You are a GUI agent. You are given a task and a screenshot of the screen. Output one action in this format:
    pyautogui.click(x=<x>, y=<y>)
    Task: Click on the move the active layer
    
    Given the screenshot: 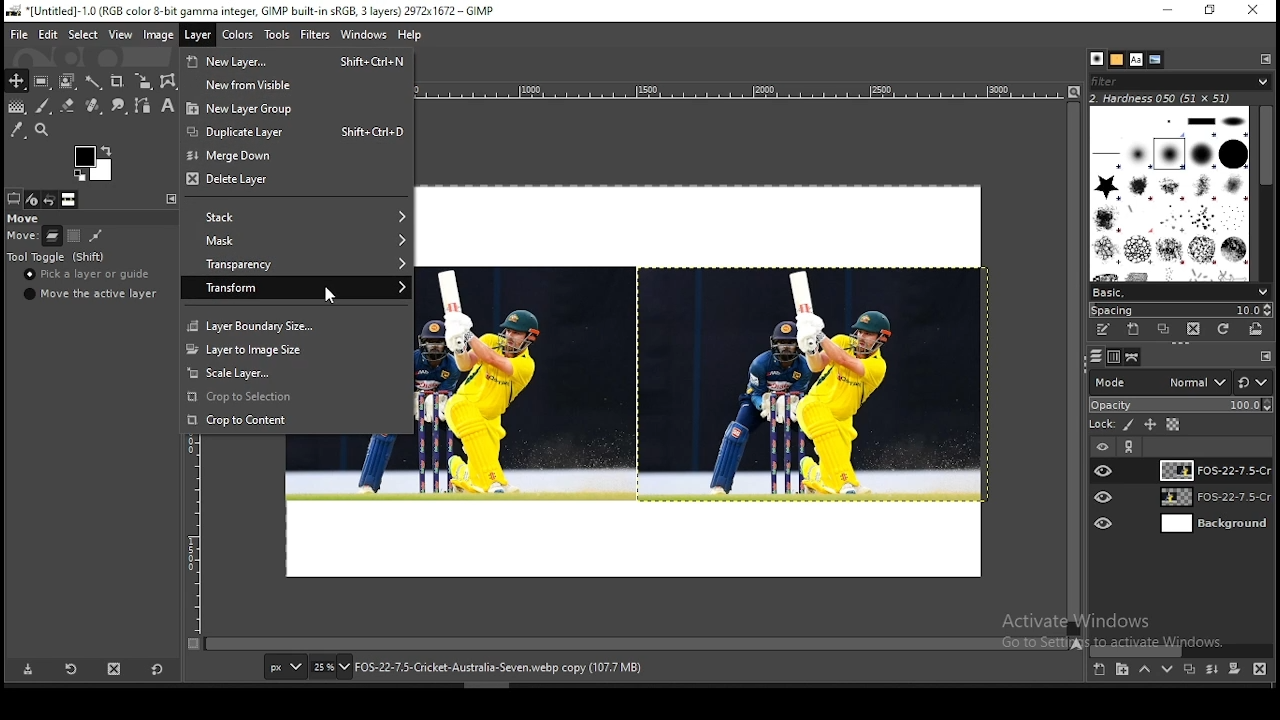 What is the action you would take?
    pyautogui.click(x=88, y=294)
    